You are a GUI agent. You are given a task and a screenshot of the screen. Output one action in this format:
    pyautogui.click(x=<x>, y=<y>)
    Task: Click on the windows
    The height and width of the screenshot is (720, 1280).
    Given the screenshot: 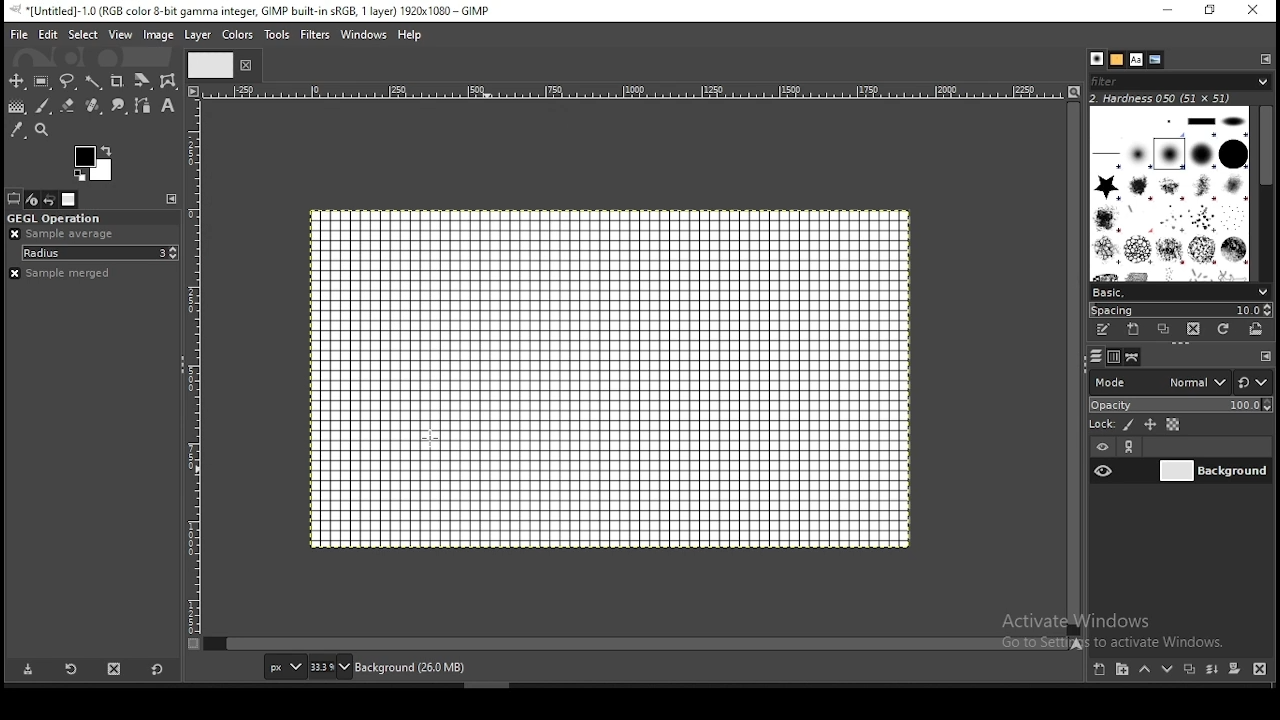 What is the action you would take?
    pyautogui.click(x=364, y=36)
    